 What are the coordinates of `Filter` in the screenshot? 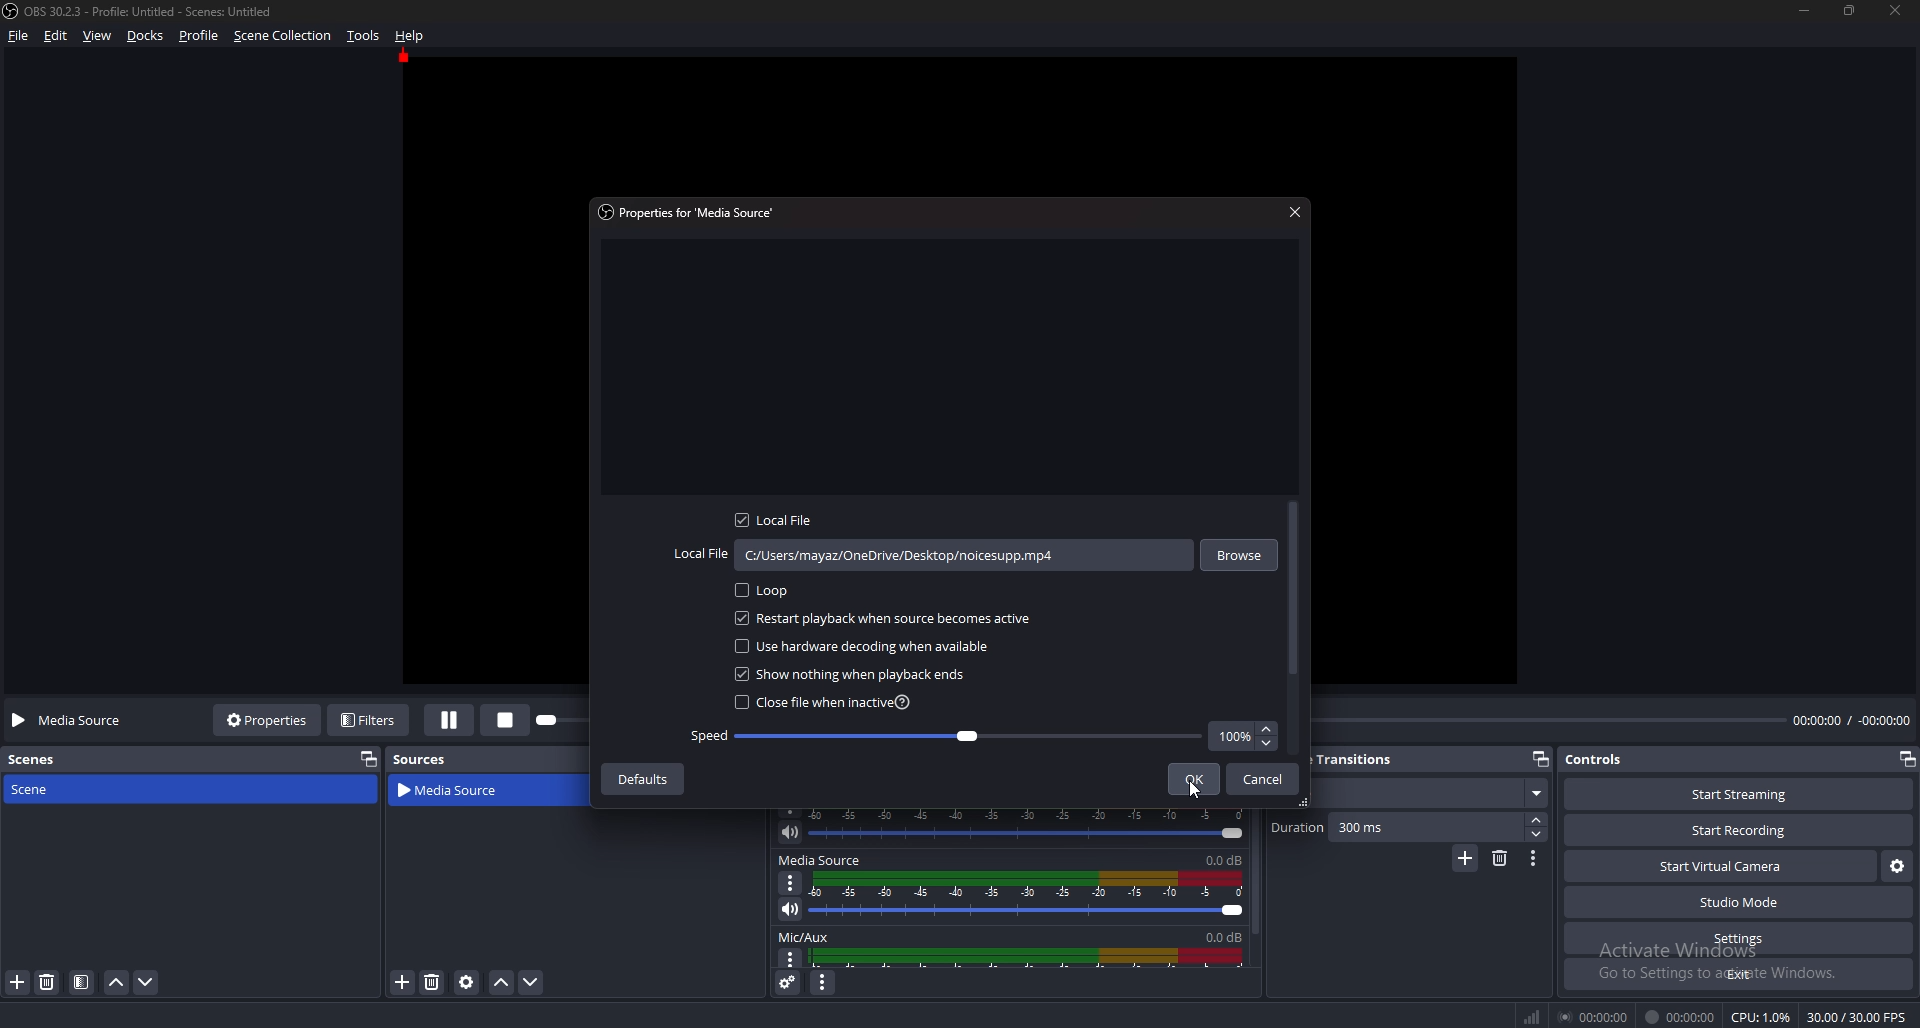 It's located at (82, 983).